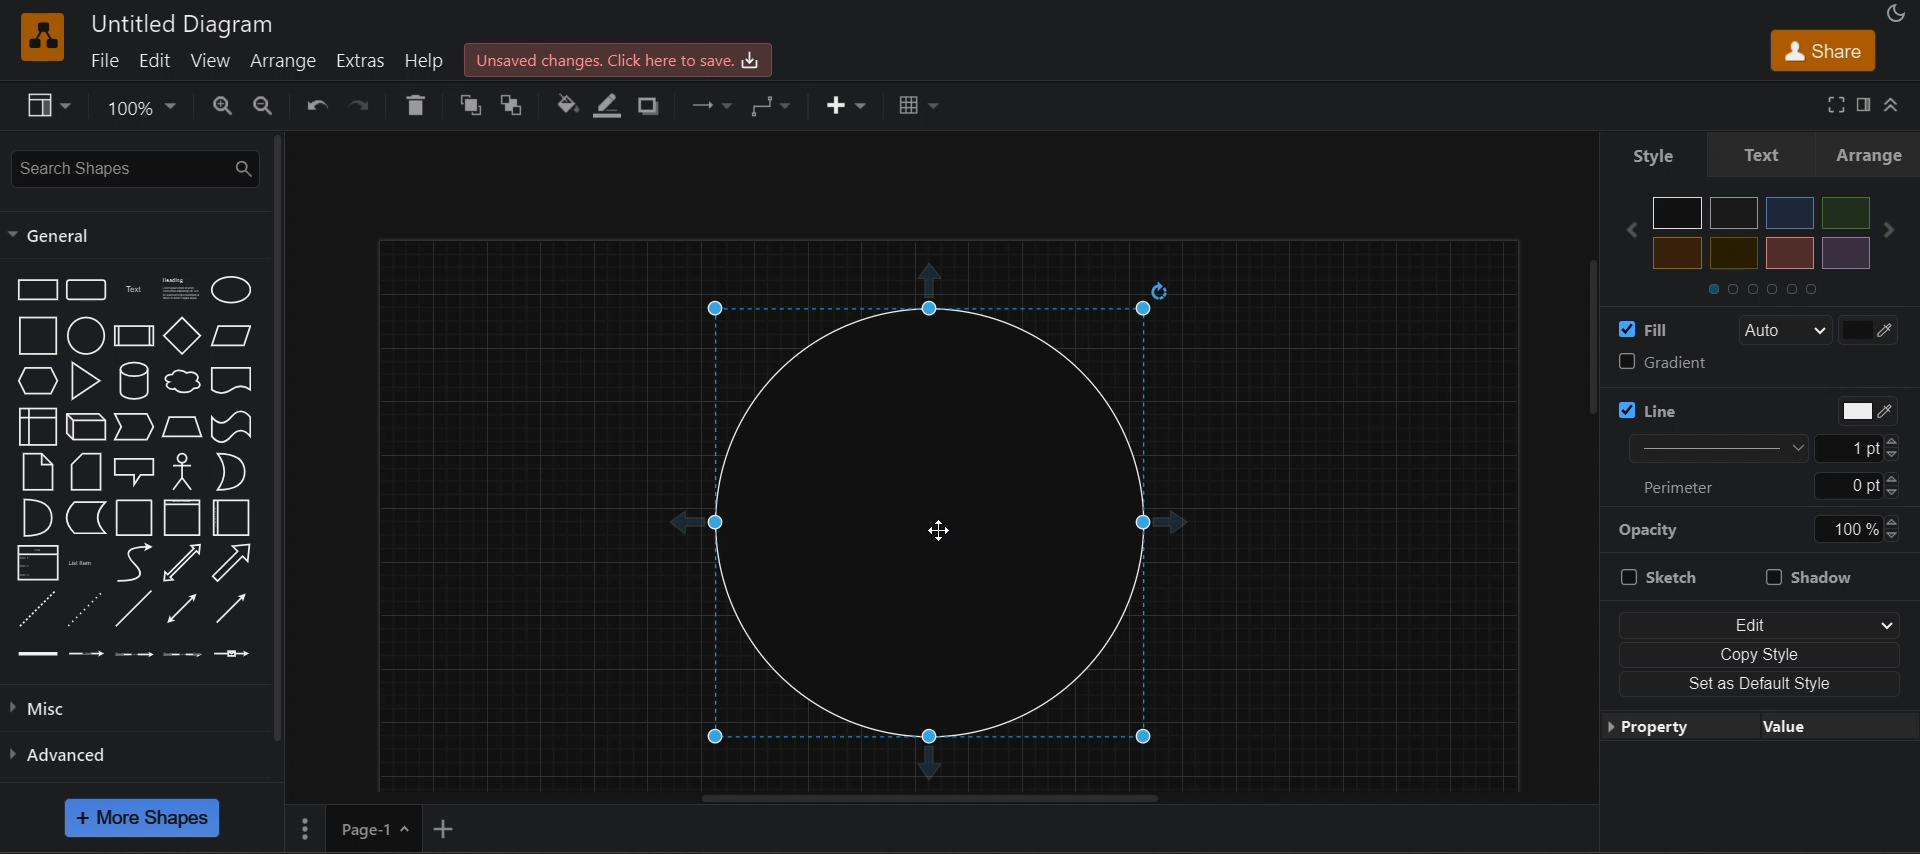 Image resolution: width=1920 pixels, height=854 pixels. Describe the element at coordinates (213, 62) in the screenshot. I see `view` at that location.